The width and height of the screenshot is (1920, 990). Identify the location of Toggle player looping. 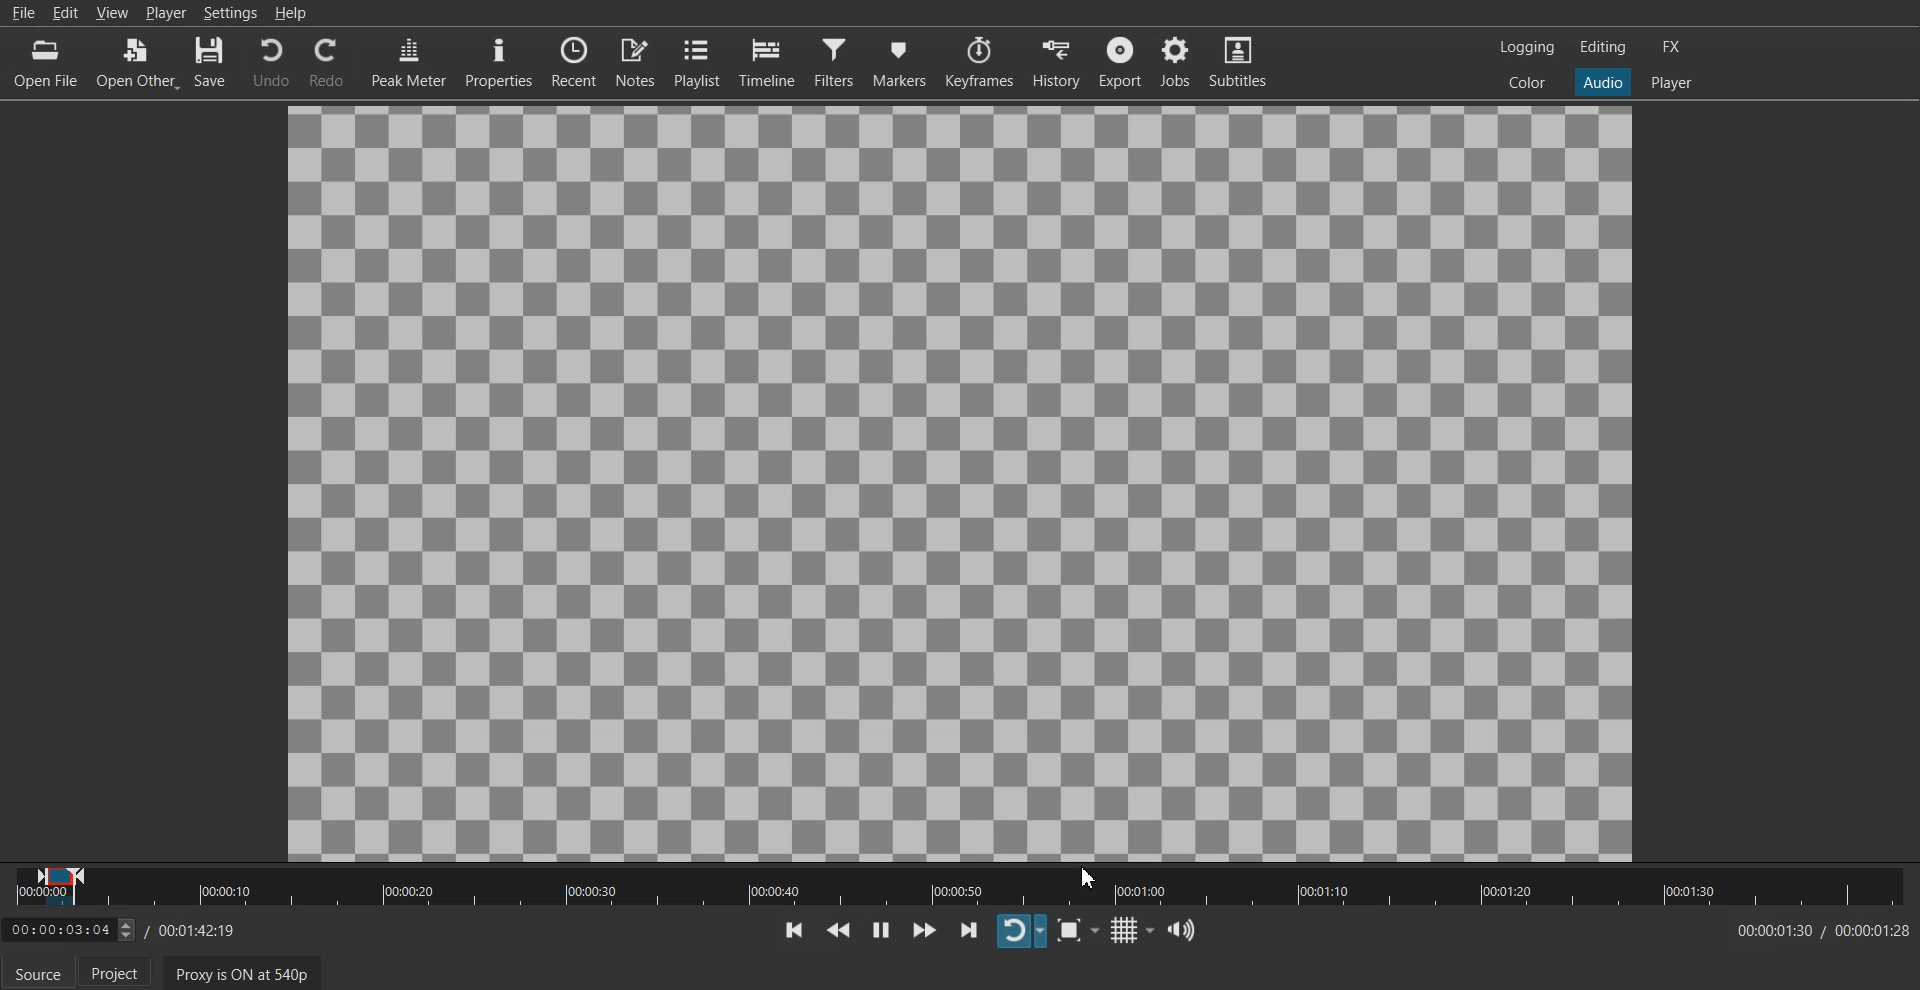
(1021, 931).